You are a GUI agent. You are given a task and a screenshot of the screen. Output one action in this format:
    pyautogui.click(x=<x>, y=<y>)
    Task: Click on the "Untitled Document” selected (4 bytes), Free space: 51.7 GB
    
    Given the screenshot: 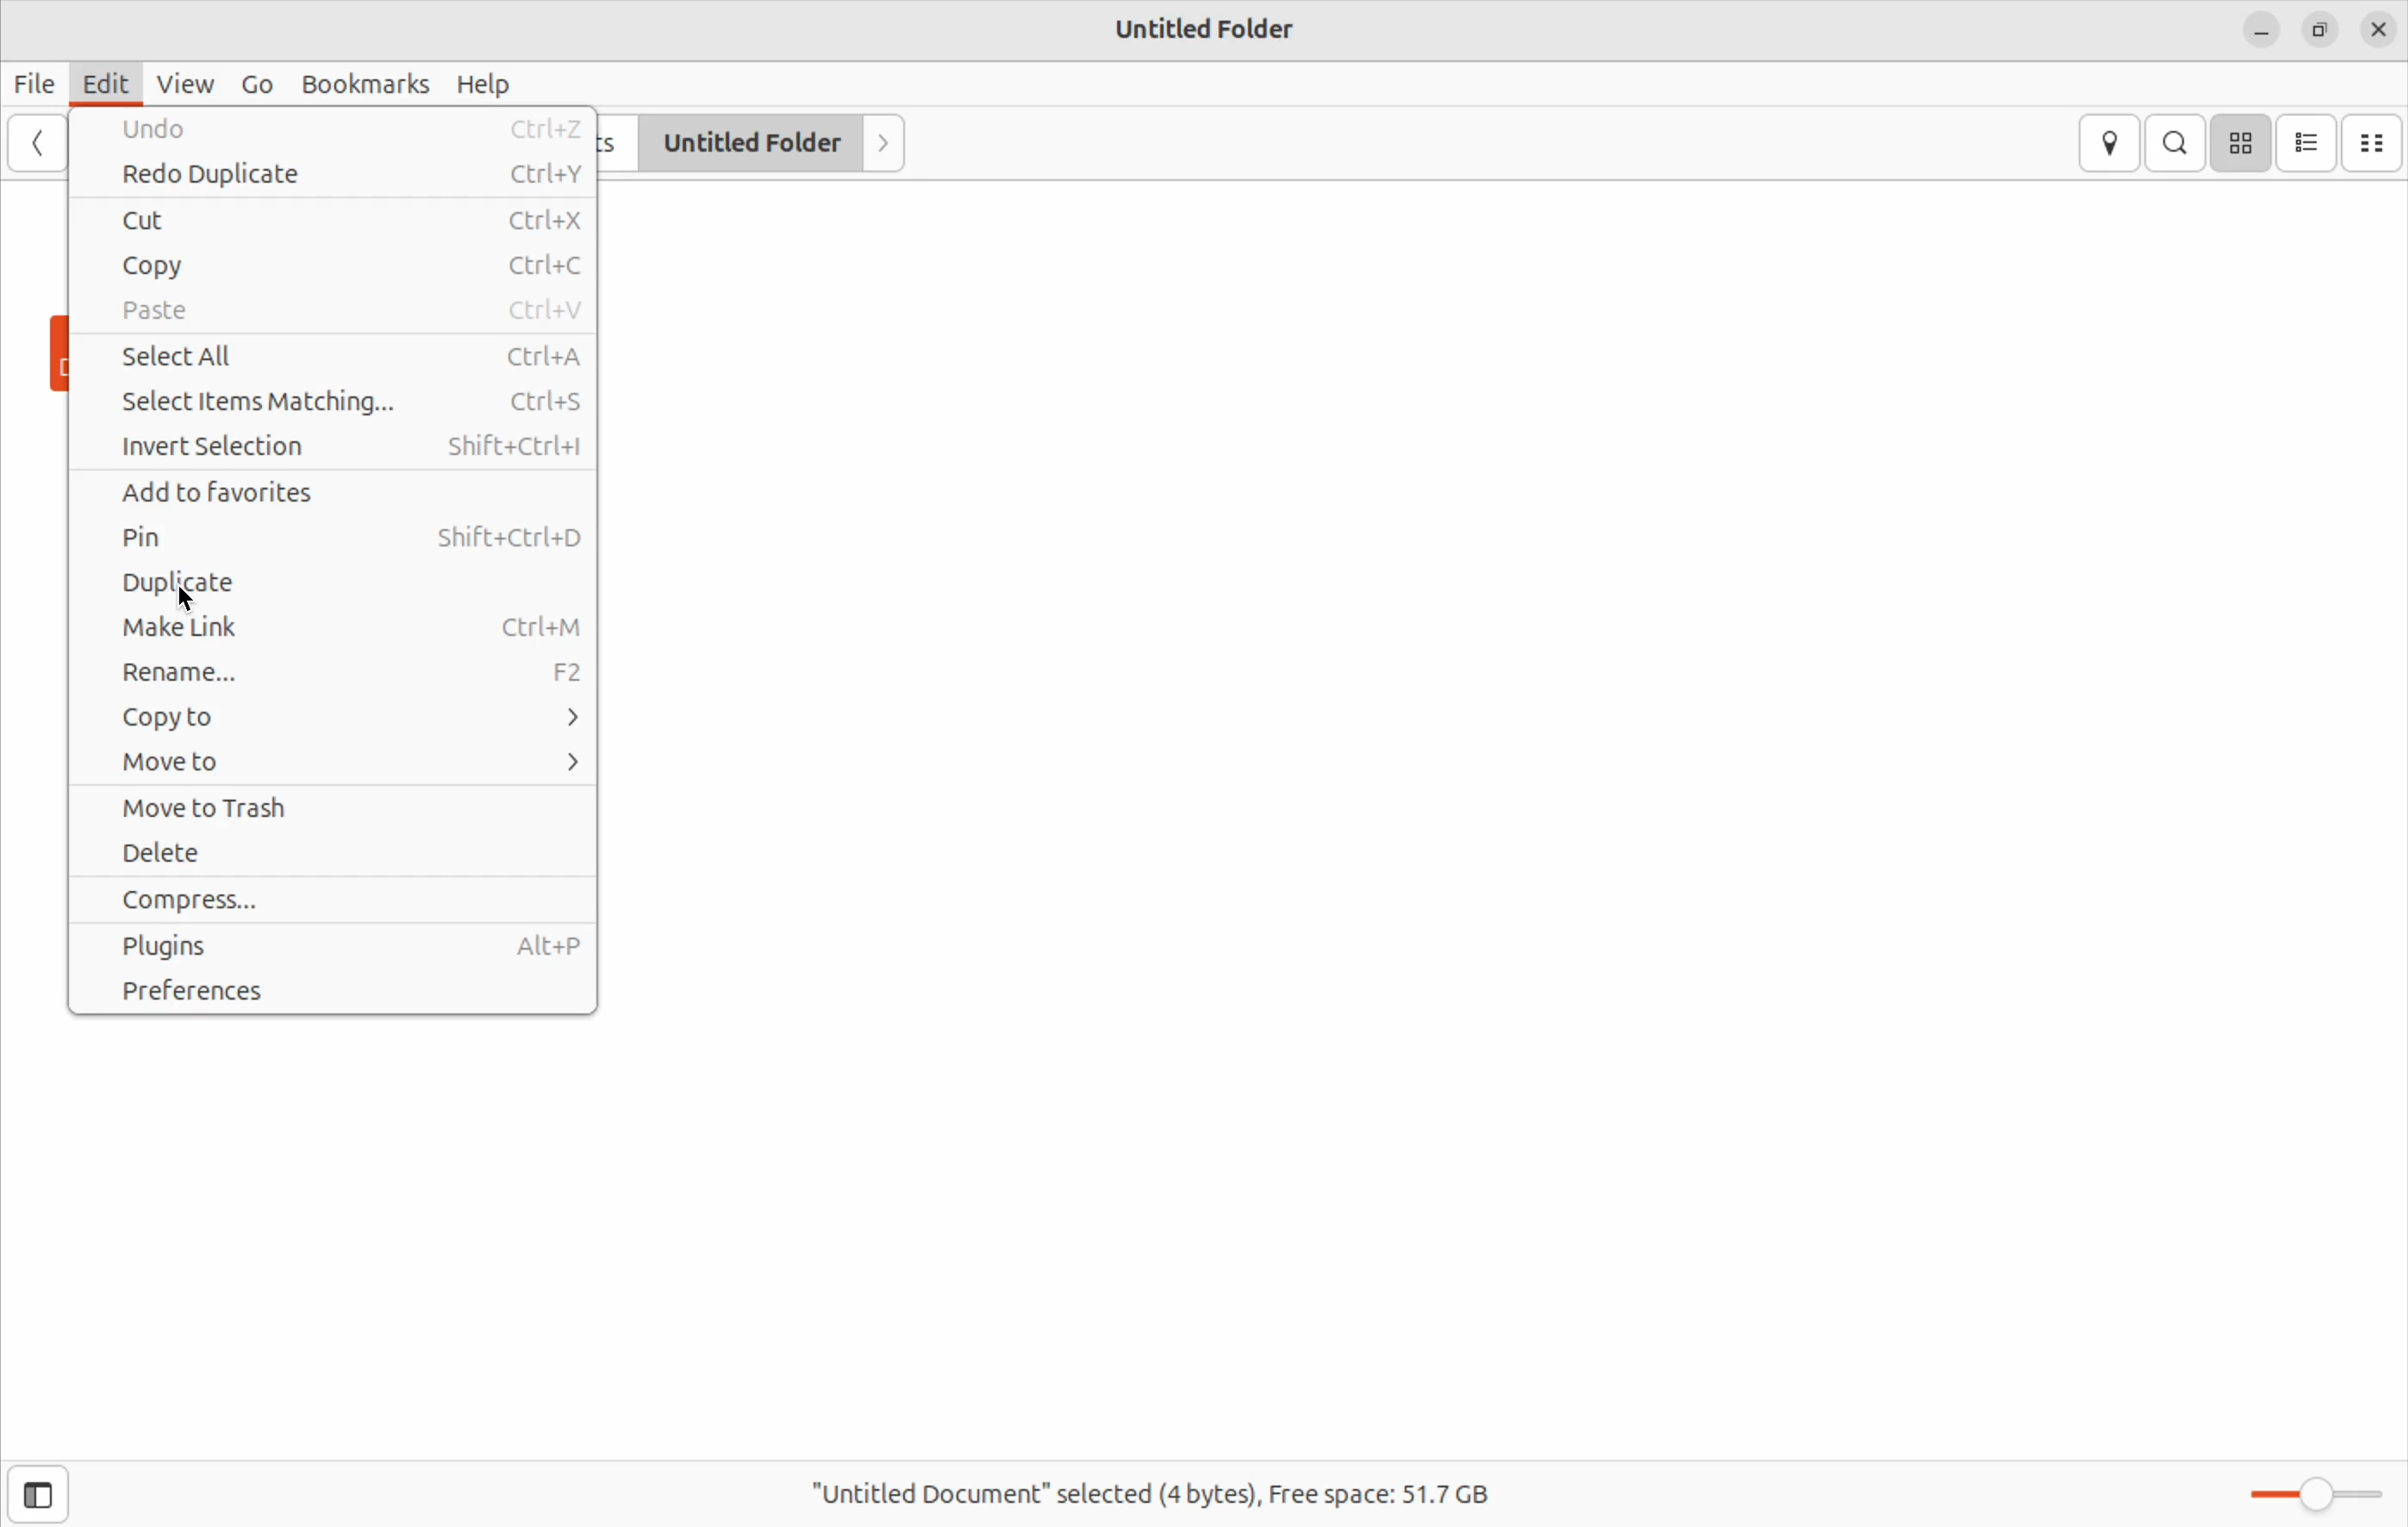 What is the action you would take?
    pyautogui.click(x=1188, y=1488)
    